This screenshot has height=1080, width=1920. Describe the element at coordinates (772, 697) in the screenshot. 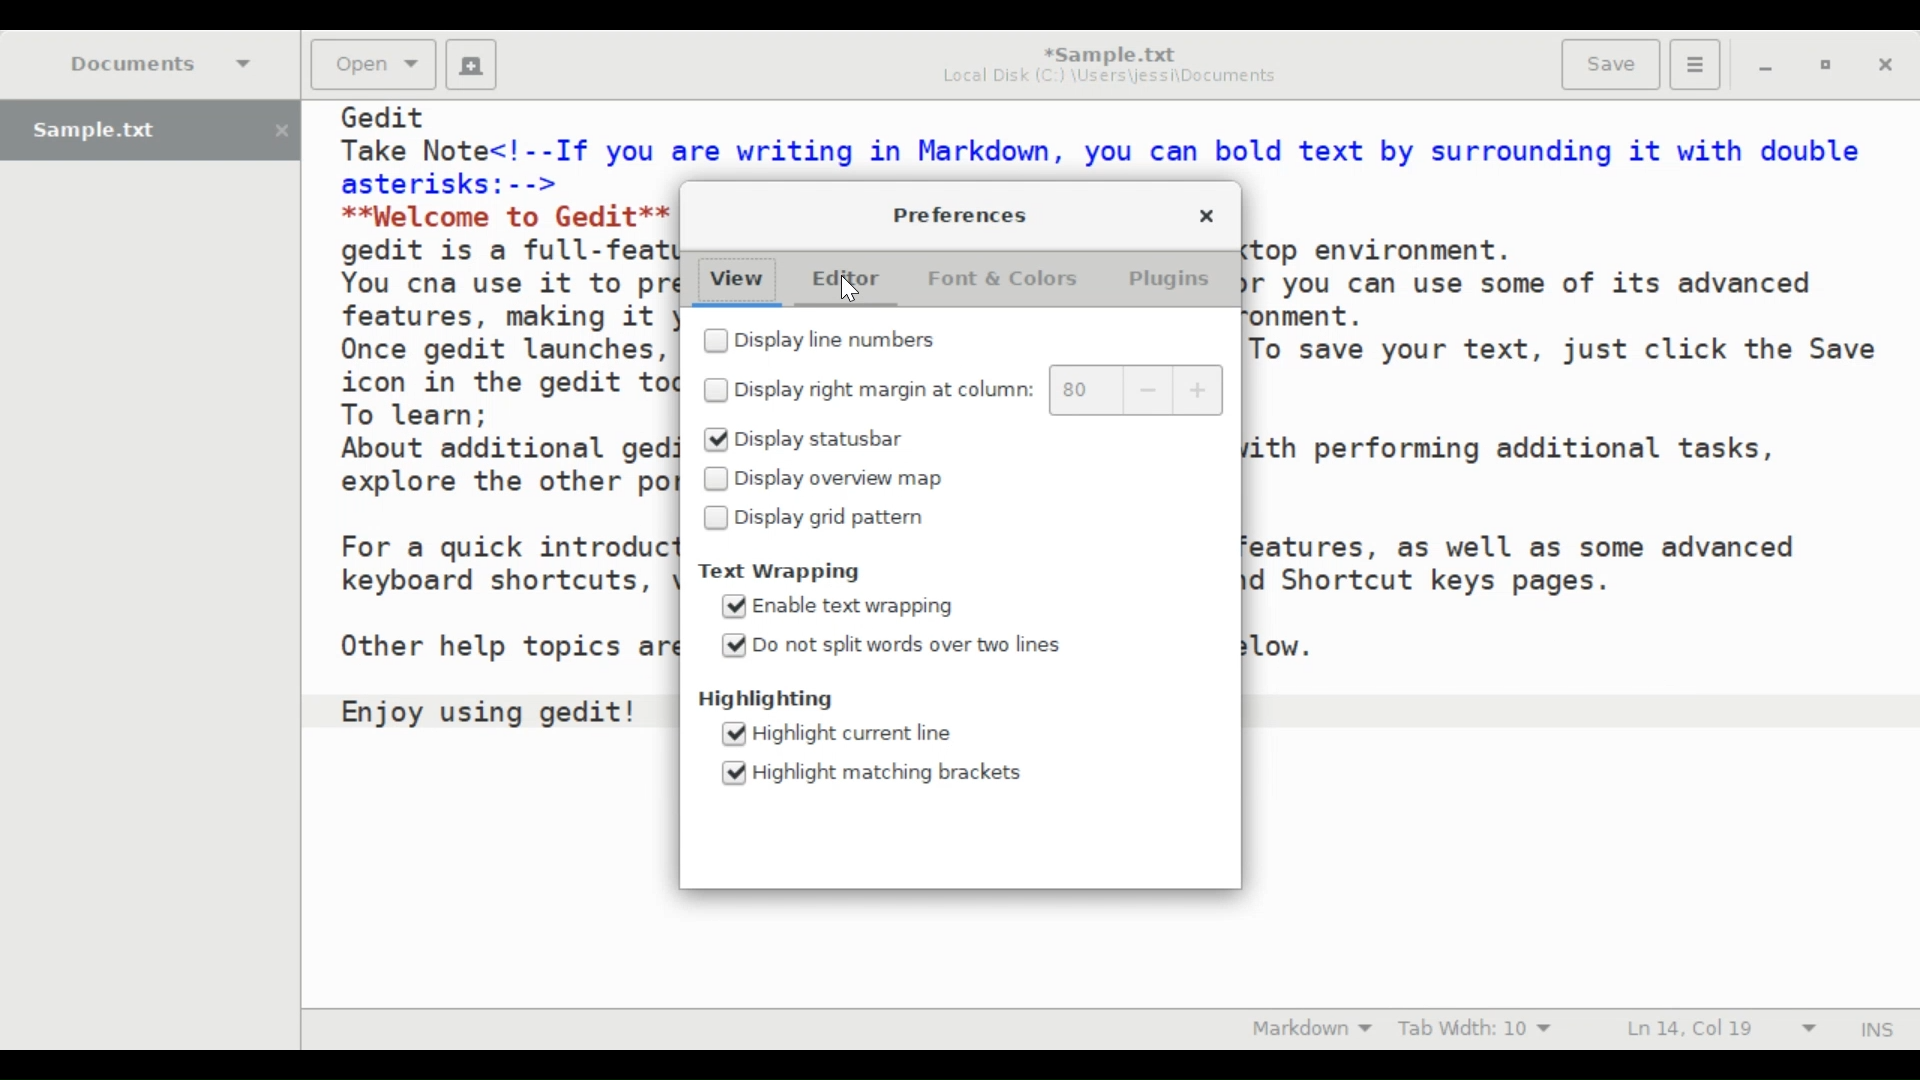

I see `Highlighting` at that location.